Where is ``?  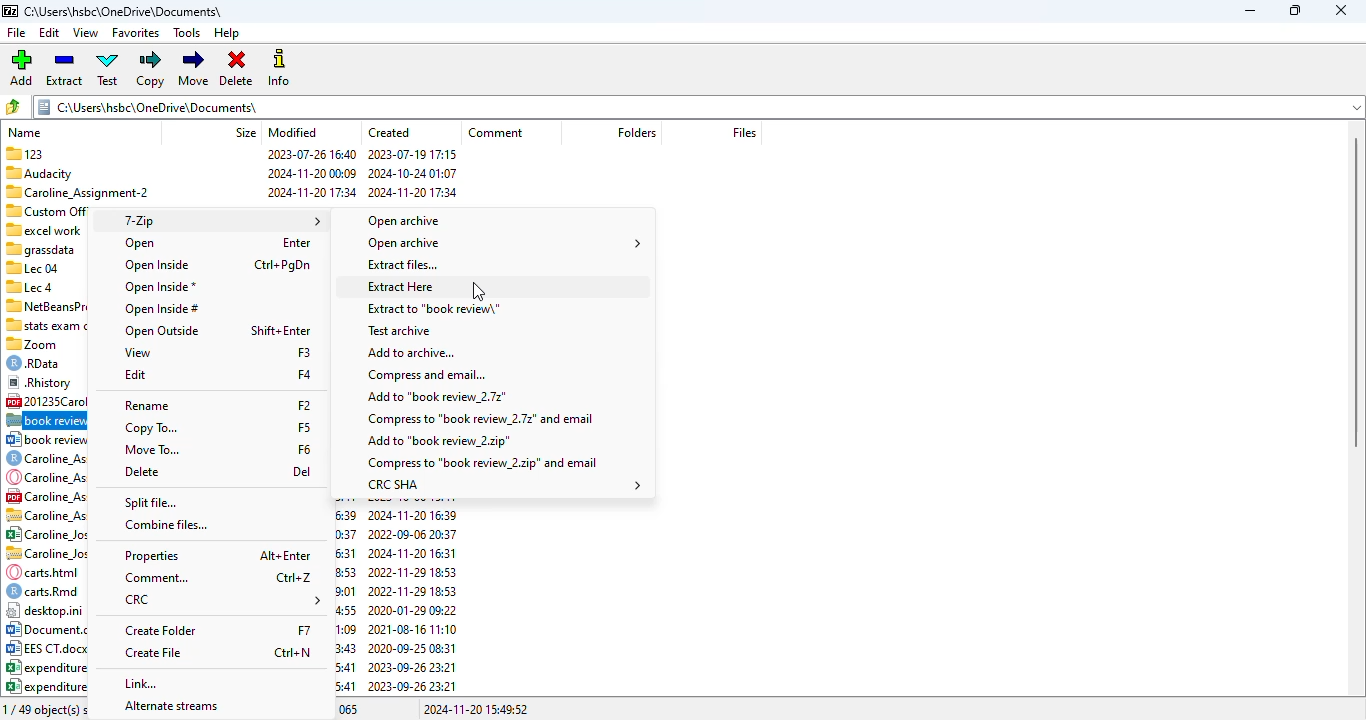
 is located at coordinates (1341, 11).